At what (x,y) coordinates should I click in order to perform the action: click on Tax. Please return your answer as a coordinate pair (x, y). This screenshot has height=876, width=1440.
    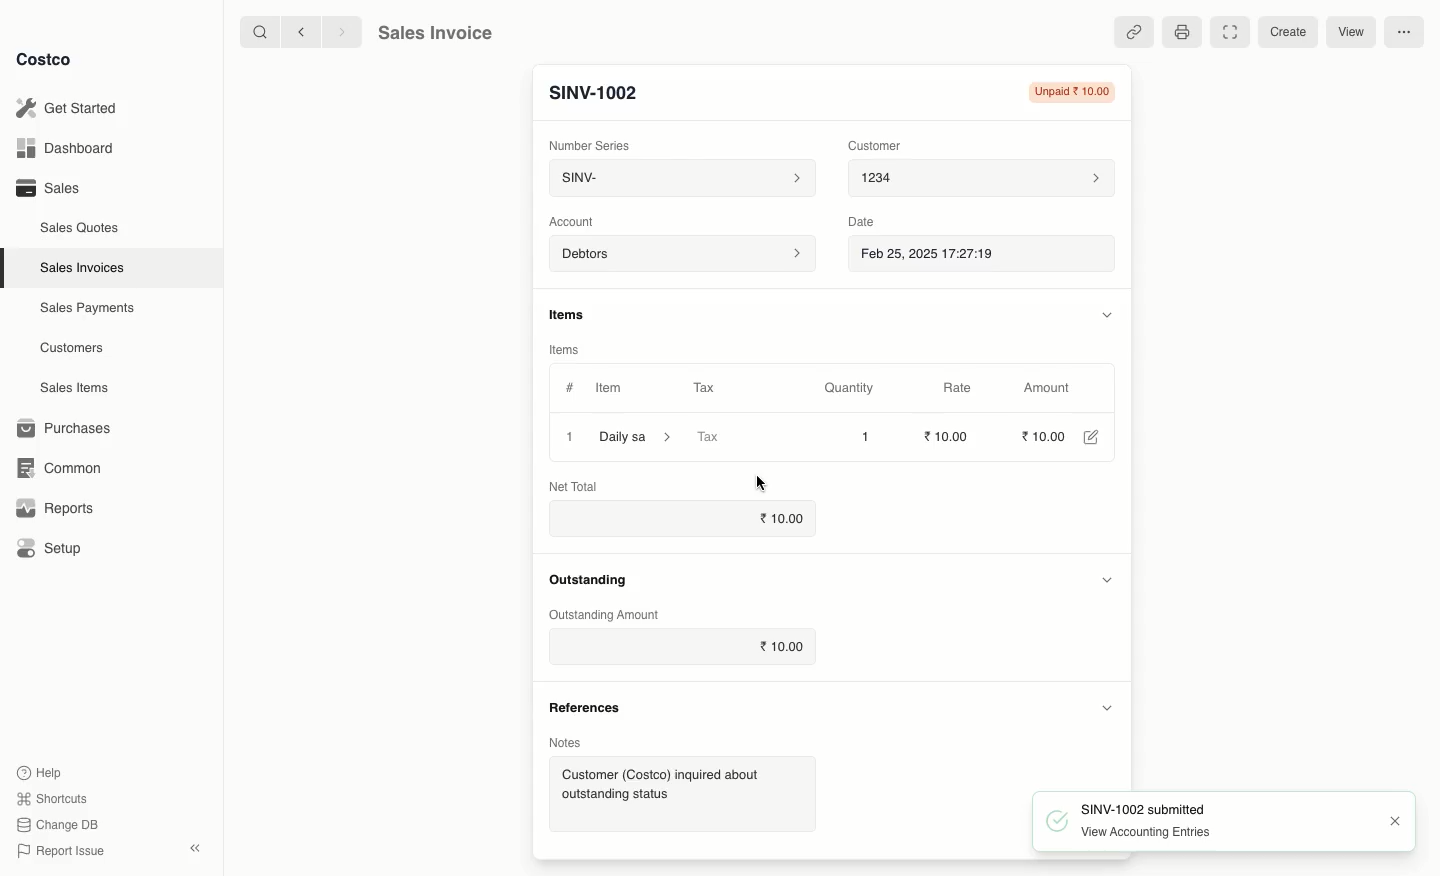
    Looking at the image, I should click on (704, 386).